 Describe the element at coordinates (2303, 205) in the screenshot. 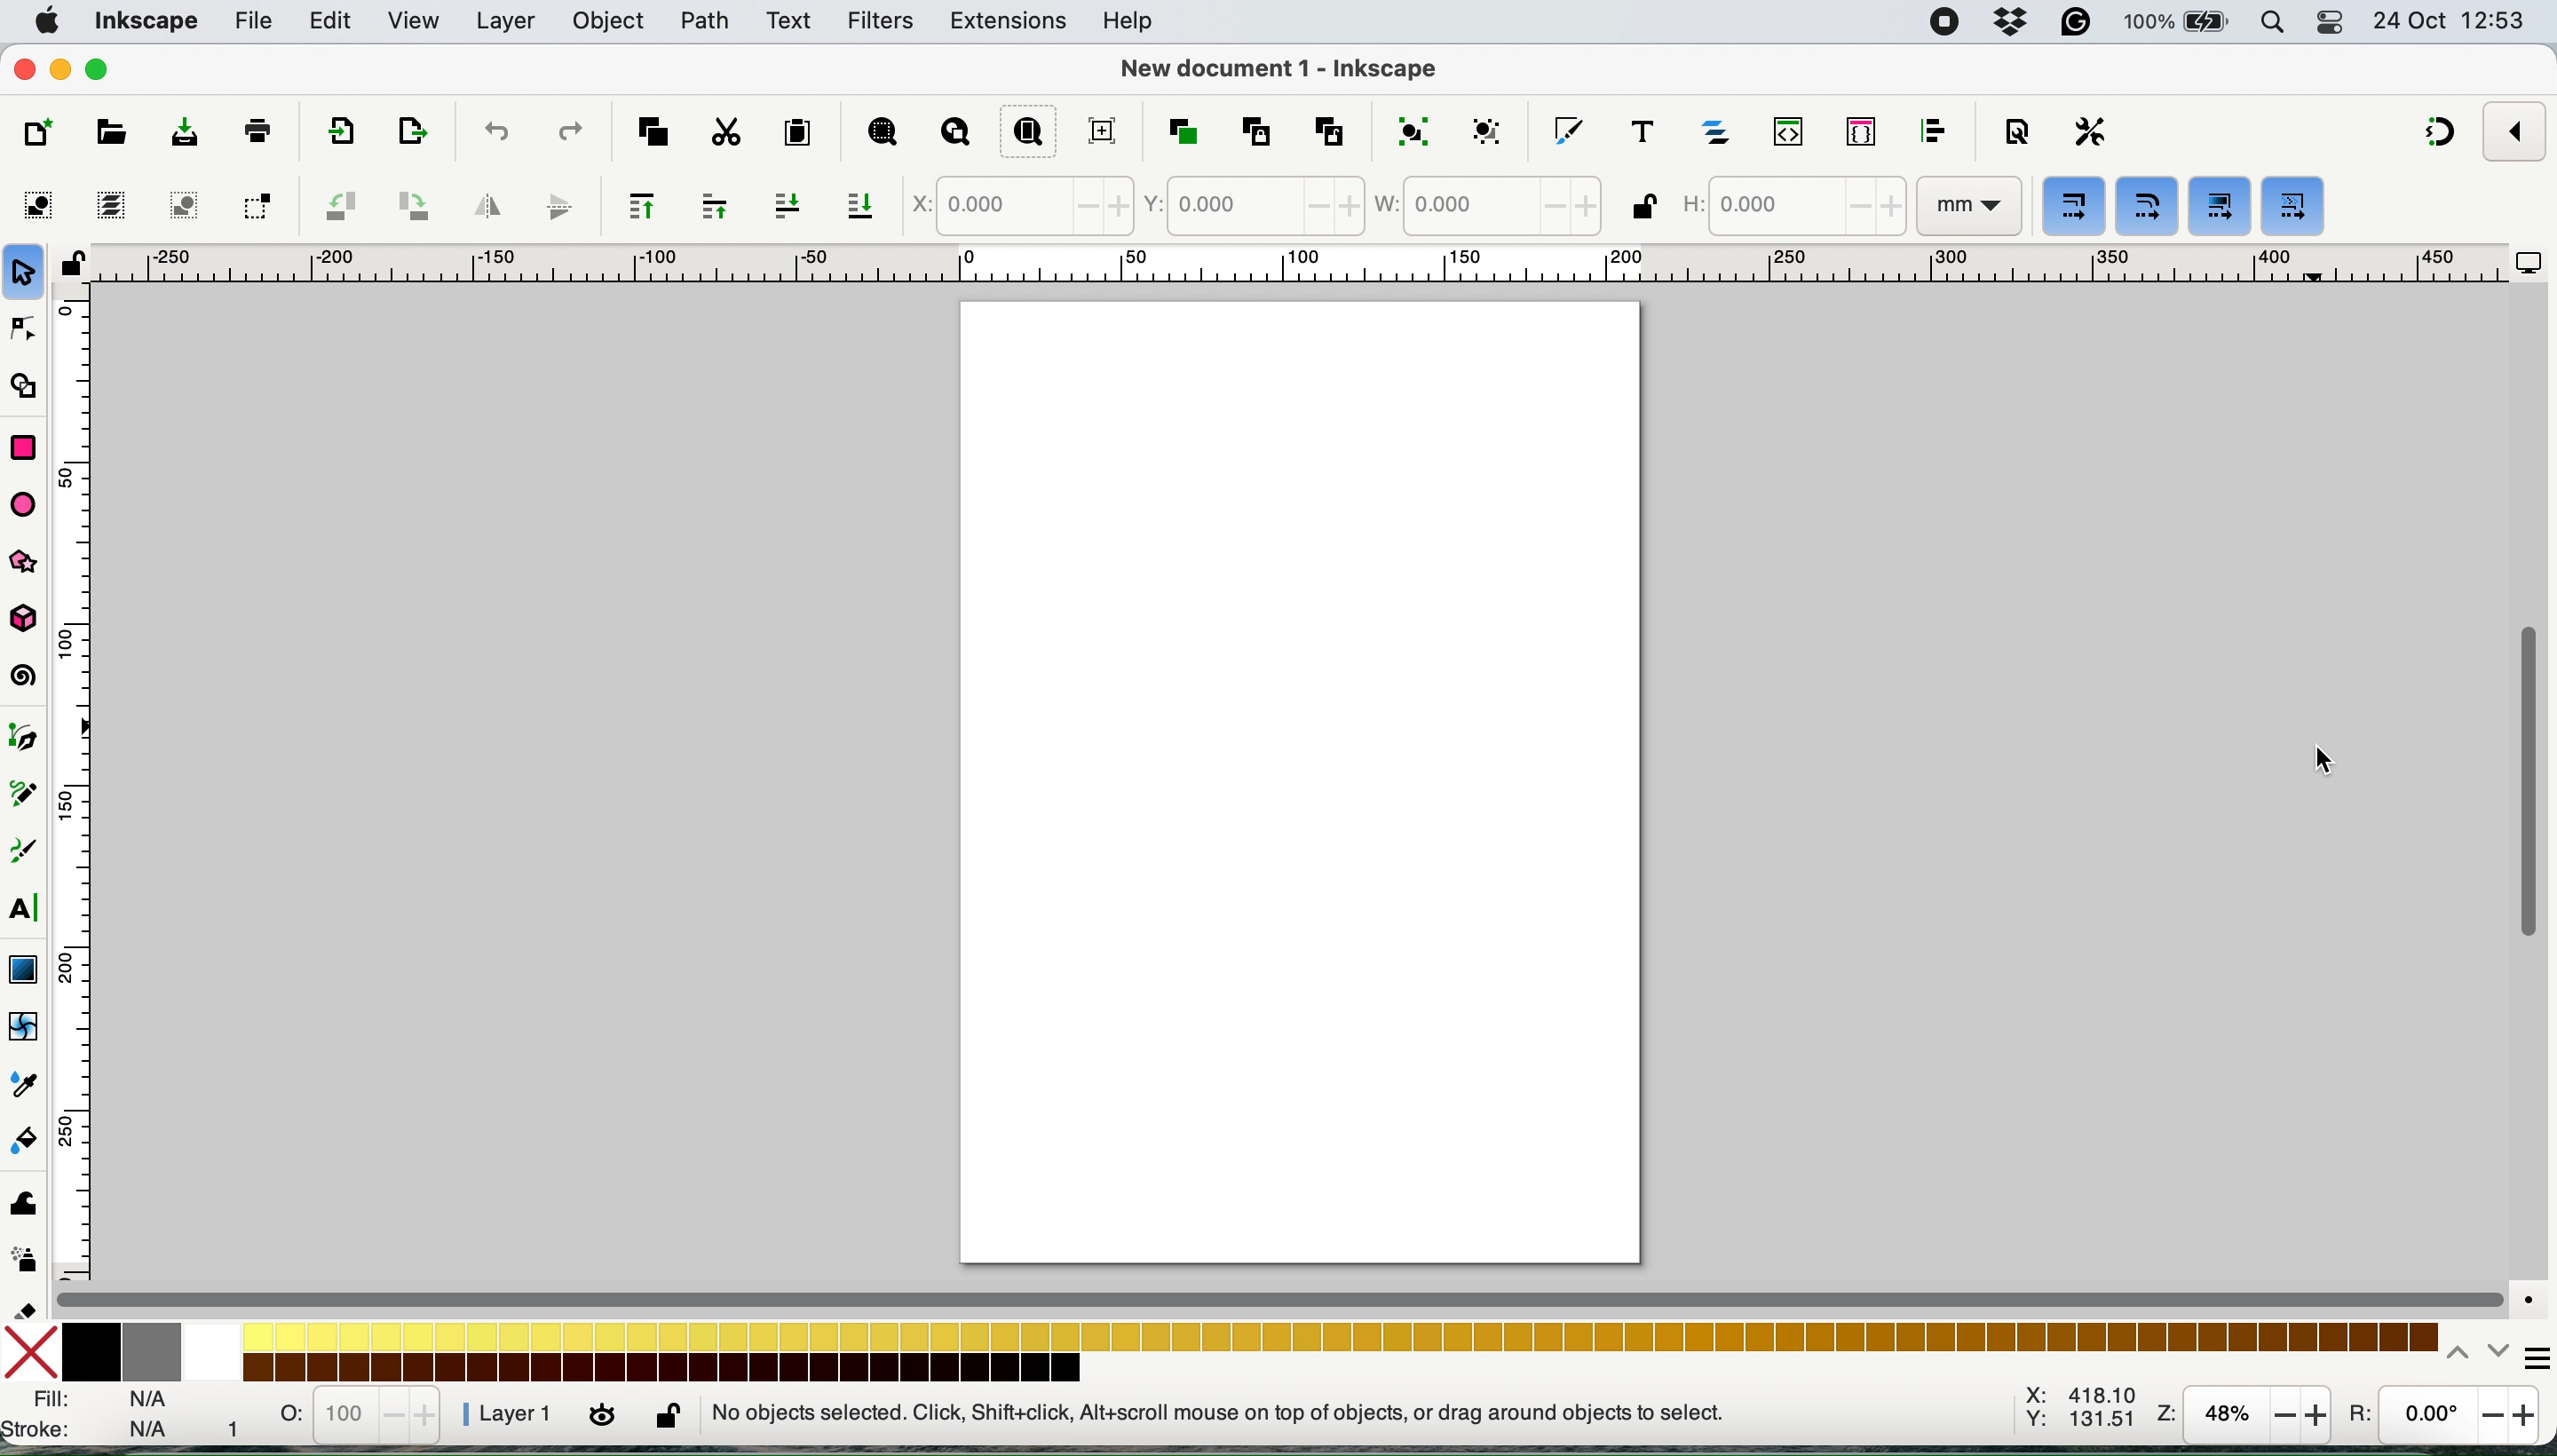

I see `move gradients` at that location.